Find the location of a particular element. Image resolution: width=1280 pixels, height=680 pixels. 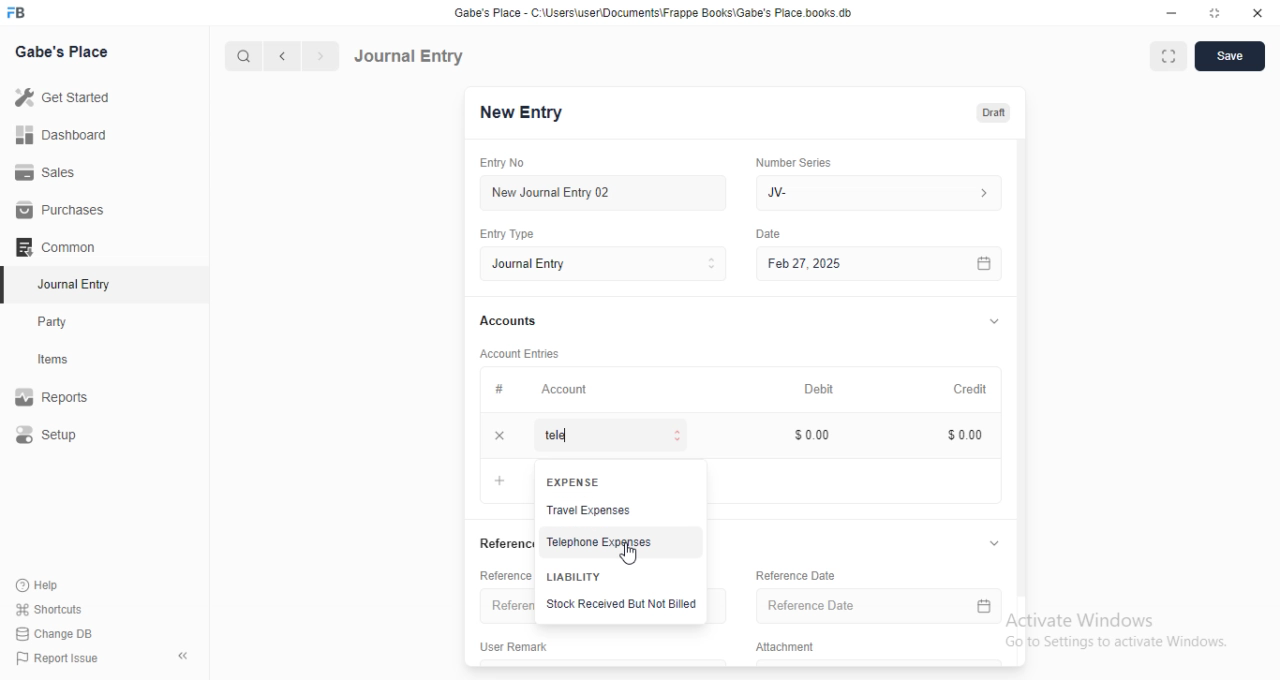

Hide is located at coordinates (995, 320).